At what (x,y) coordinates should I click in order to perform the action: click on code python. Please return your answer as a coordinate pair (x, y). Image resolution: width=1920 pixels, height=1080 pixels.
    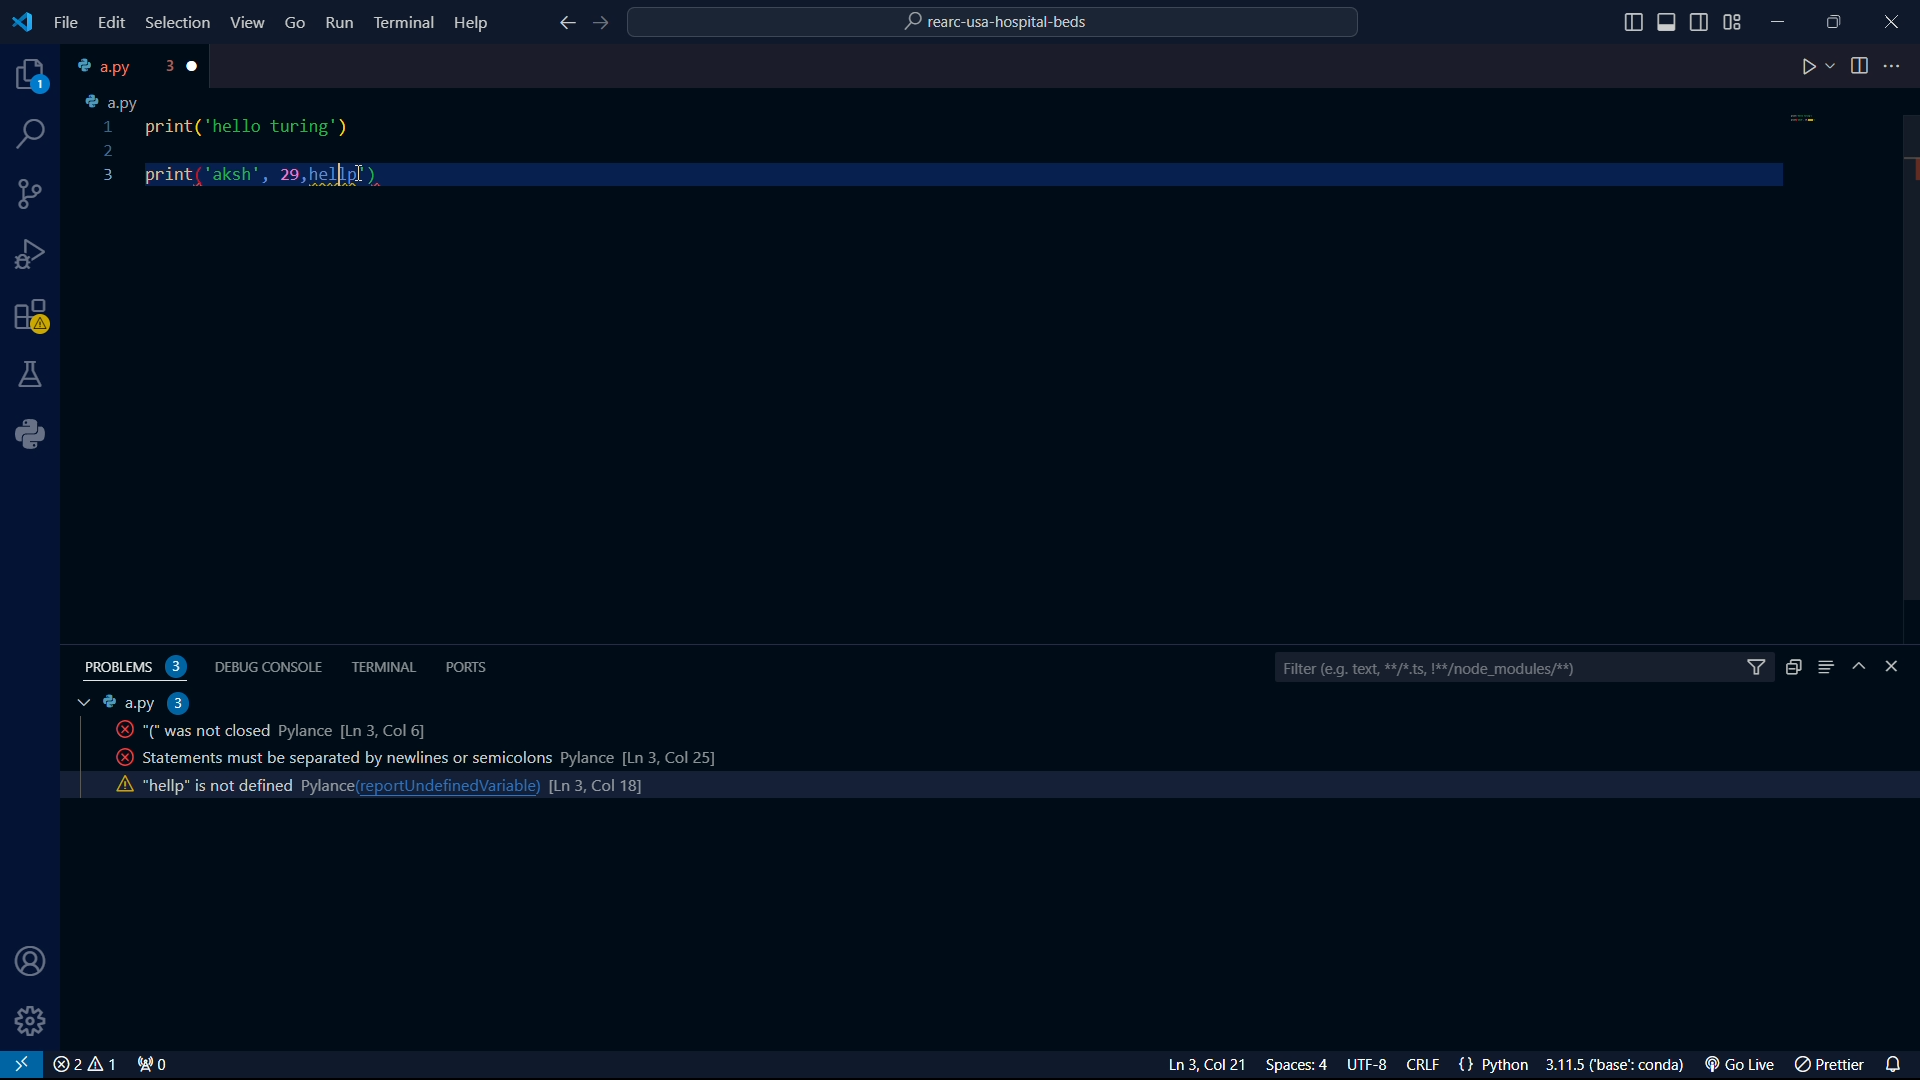
    Looking at the image, I should click on (945, 143).